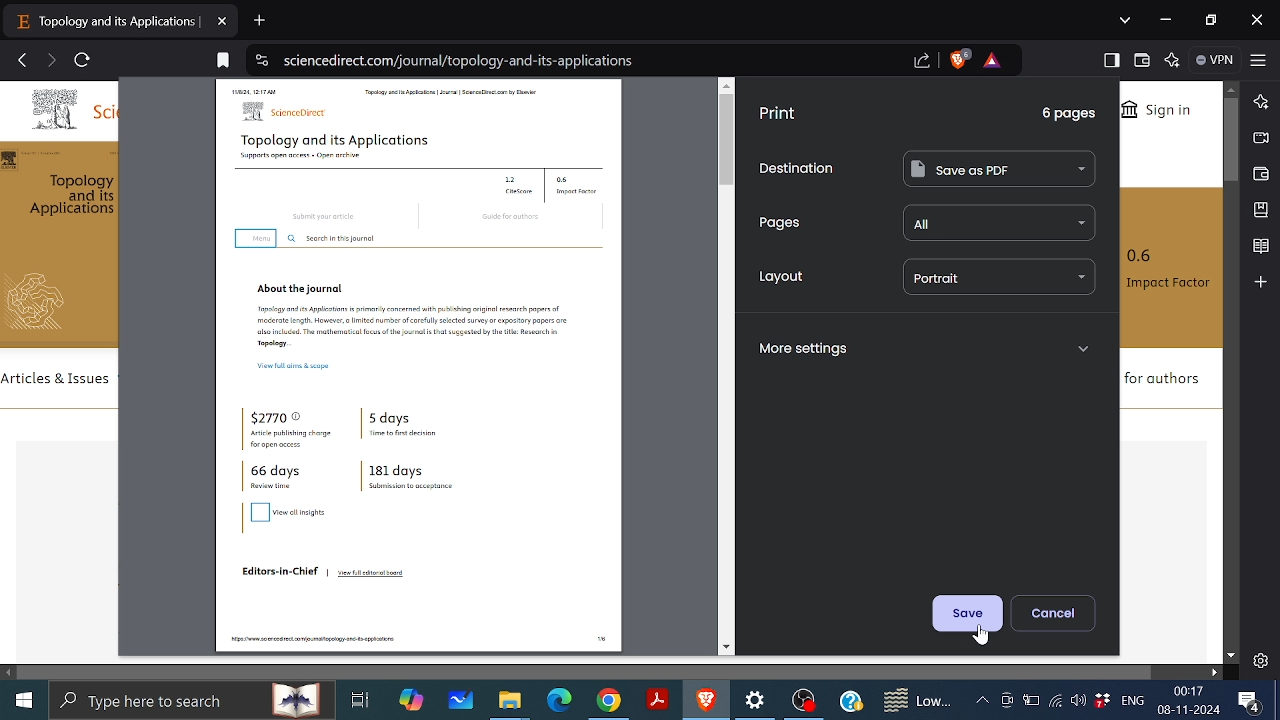 Image resolution: width=1280 pixels, height=720 pixels. I want to click on 0.6 . Impact Factor, so click(580, 185).